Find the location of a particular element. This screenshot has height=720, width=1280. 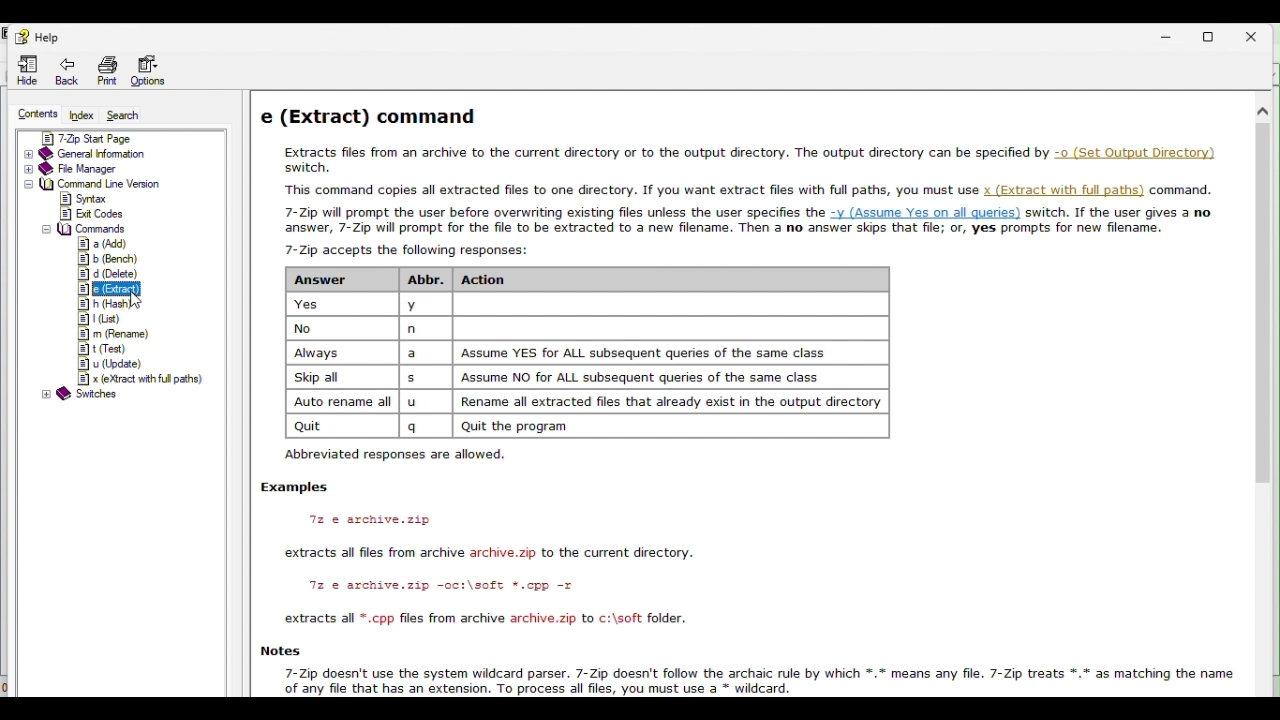

7 zip start page is located at coordinates (104, 137).